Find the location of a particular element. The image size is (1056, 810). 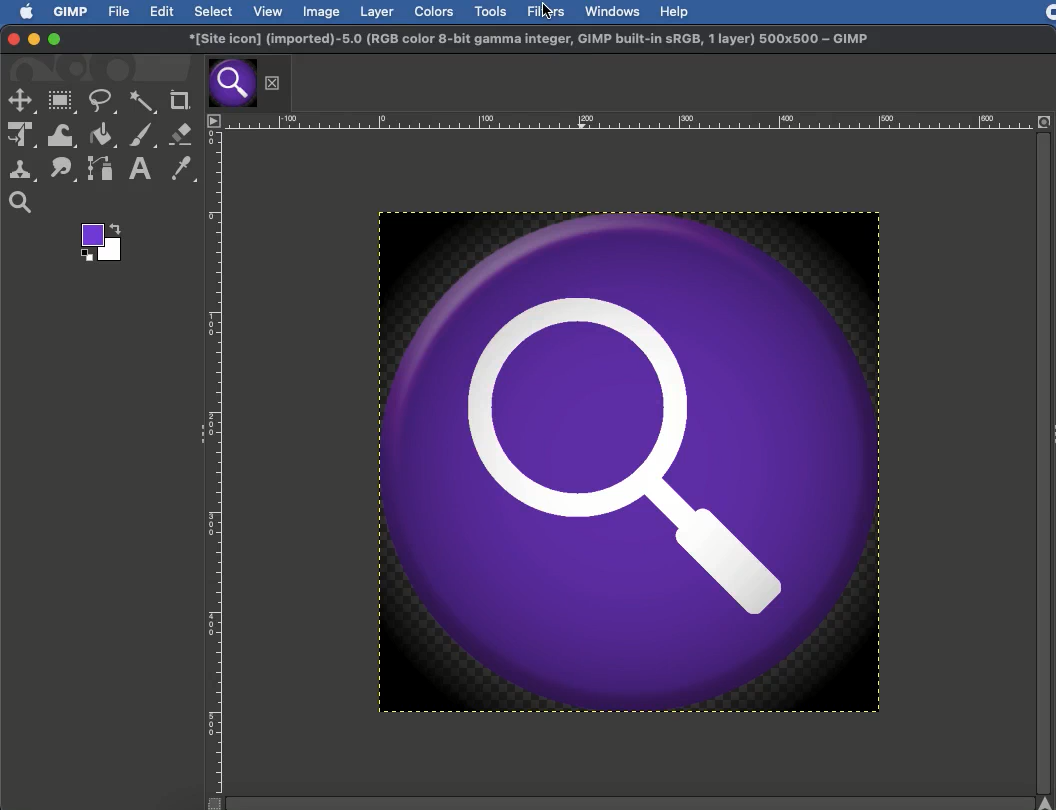

Warp transformation is located at coordinates (62, 136).